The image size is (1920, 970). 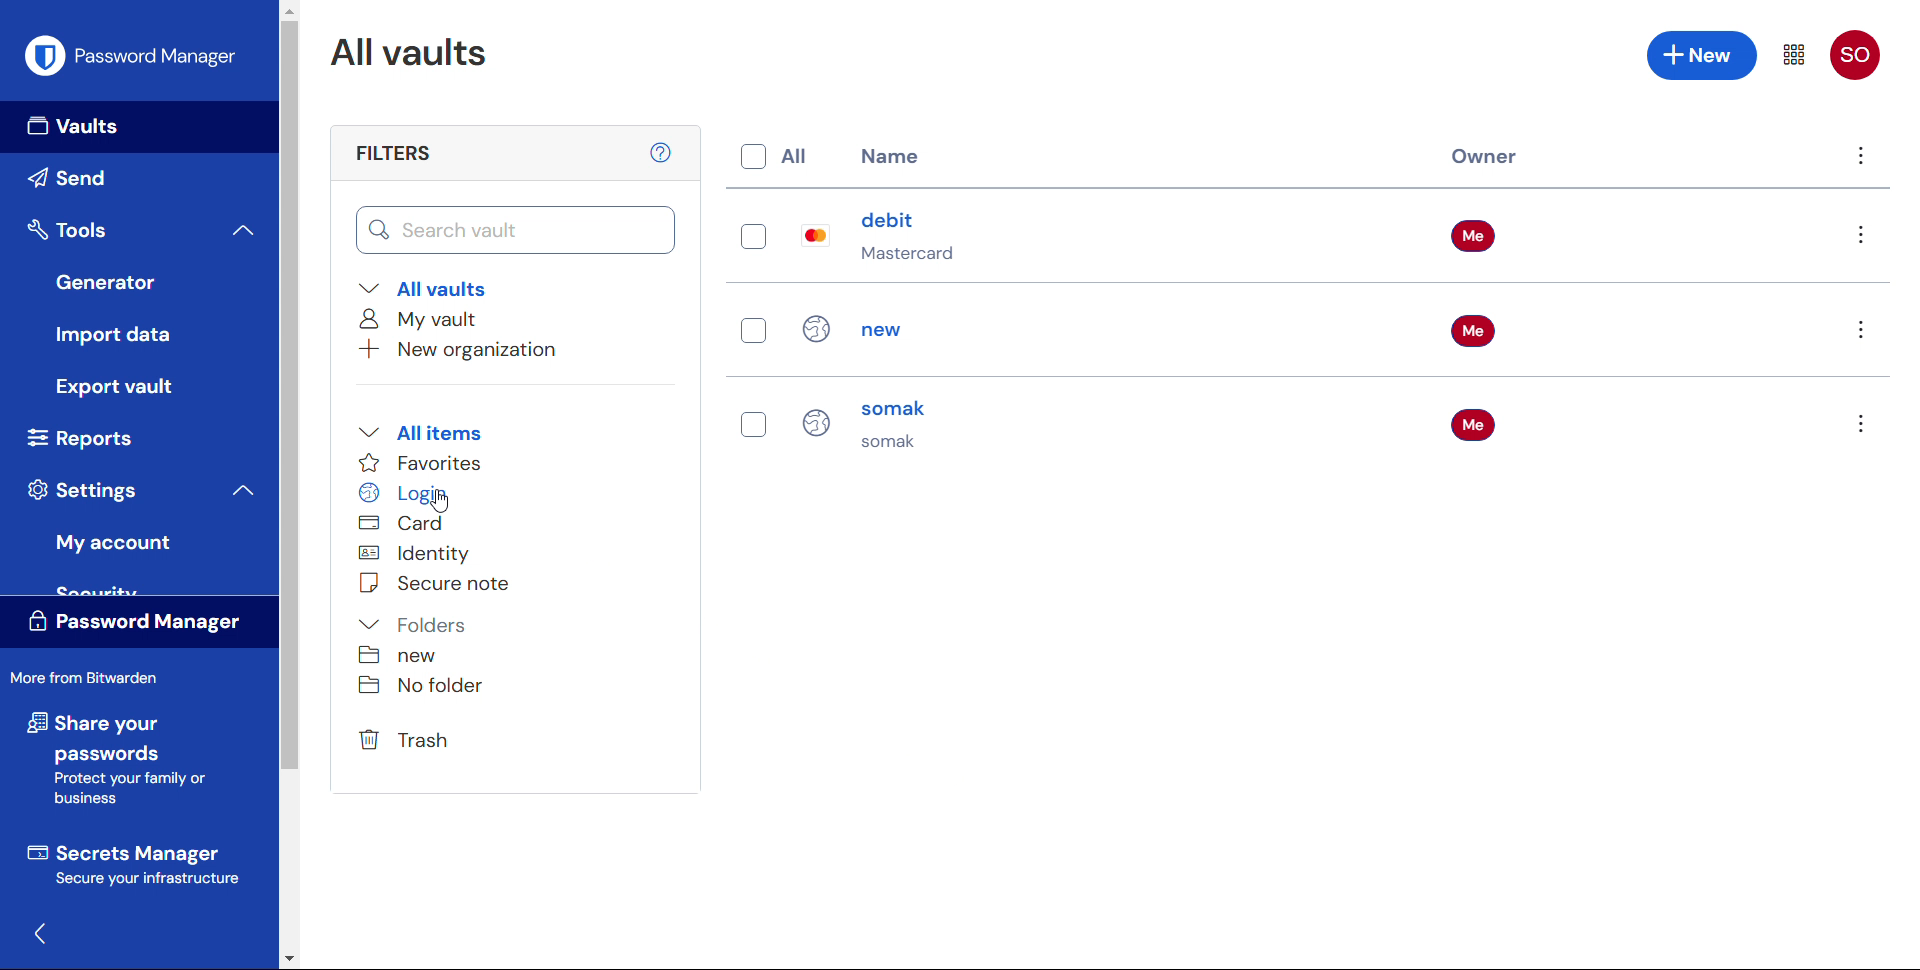 I want to click on Tools , so click(x=110, y=229).